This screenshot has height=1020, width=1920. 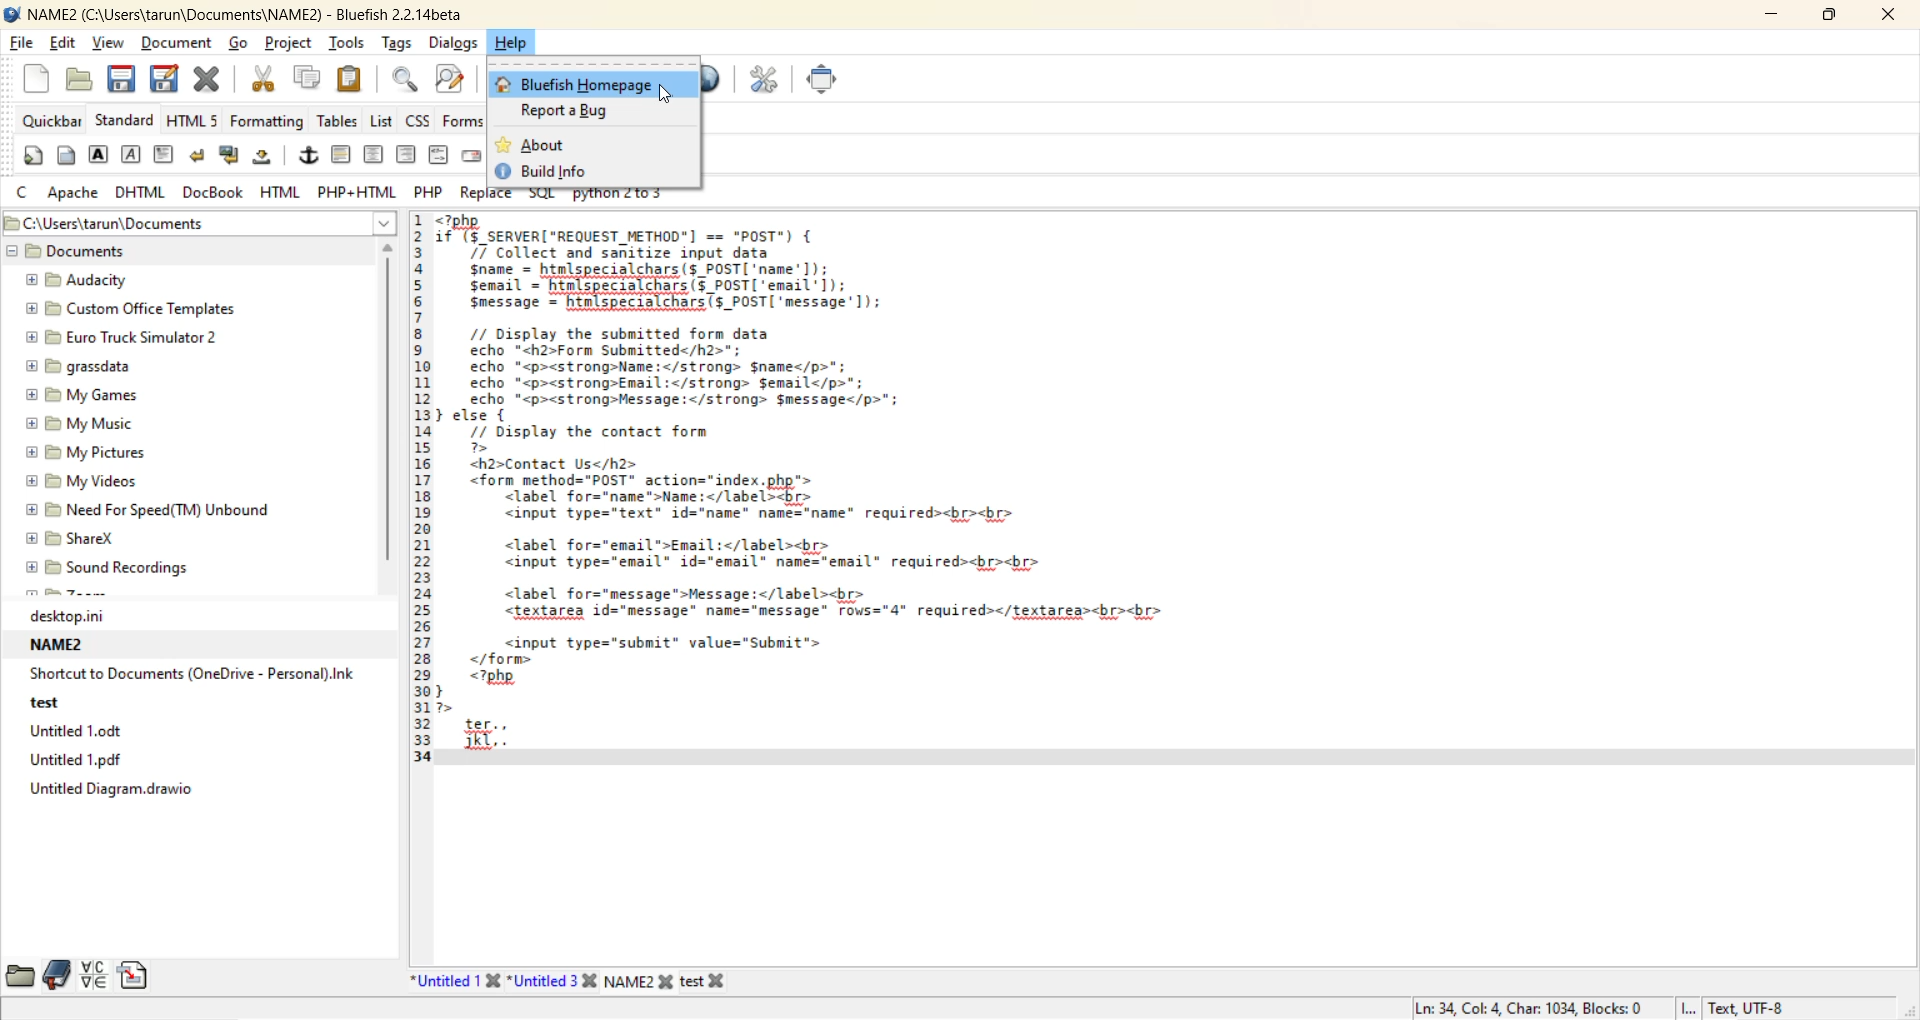 What do you see at coordinates (429, 190) in the screenshot?
I see `php` at bounding box center [429, 190].